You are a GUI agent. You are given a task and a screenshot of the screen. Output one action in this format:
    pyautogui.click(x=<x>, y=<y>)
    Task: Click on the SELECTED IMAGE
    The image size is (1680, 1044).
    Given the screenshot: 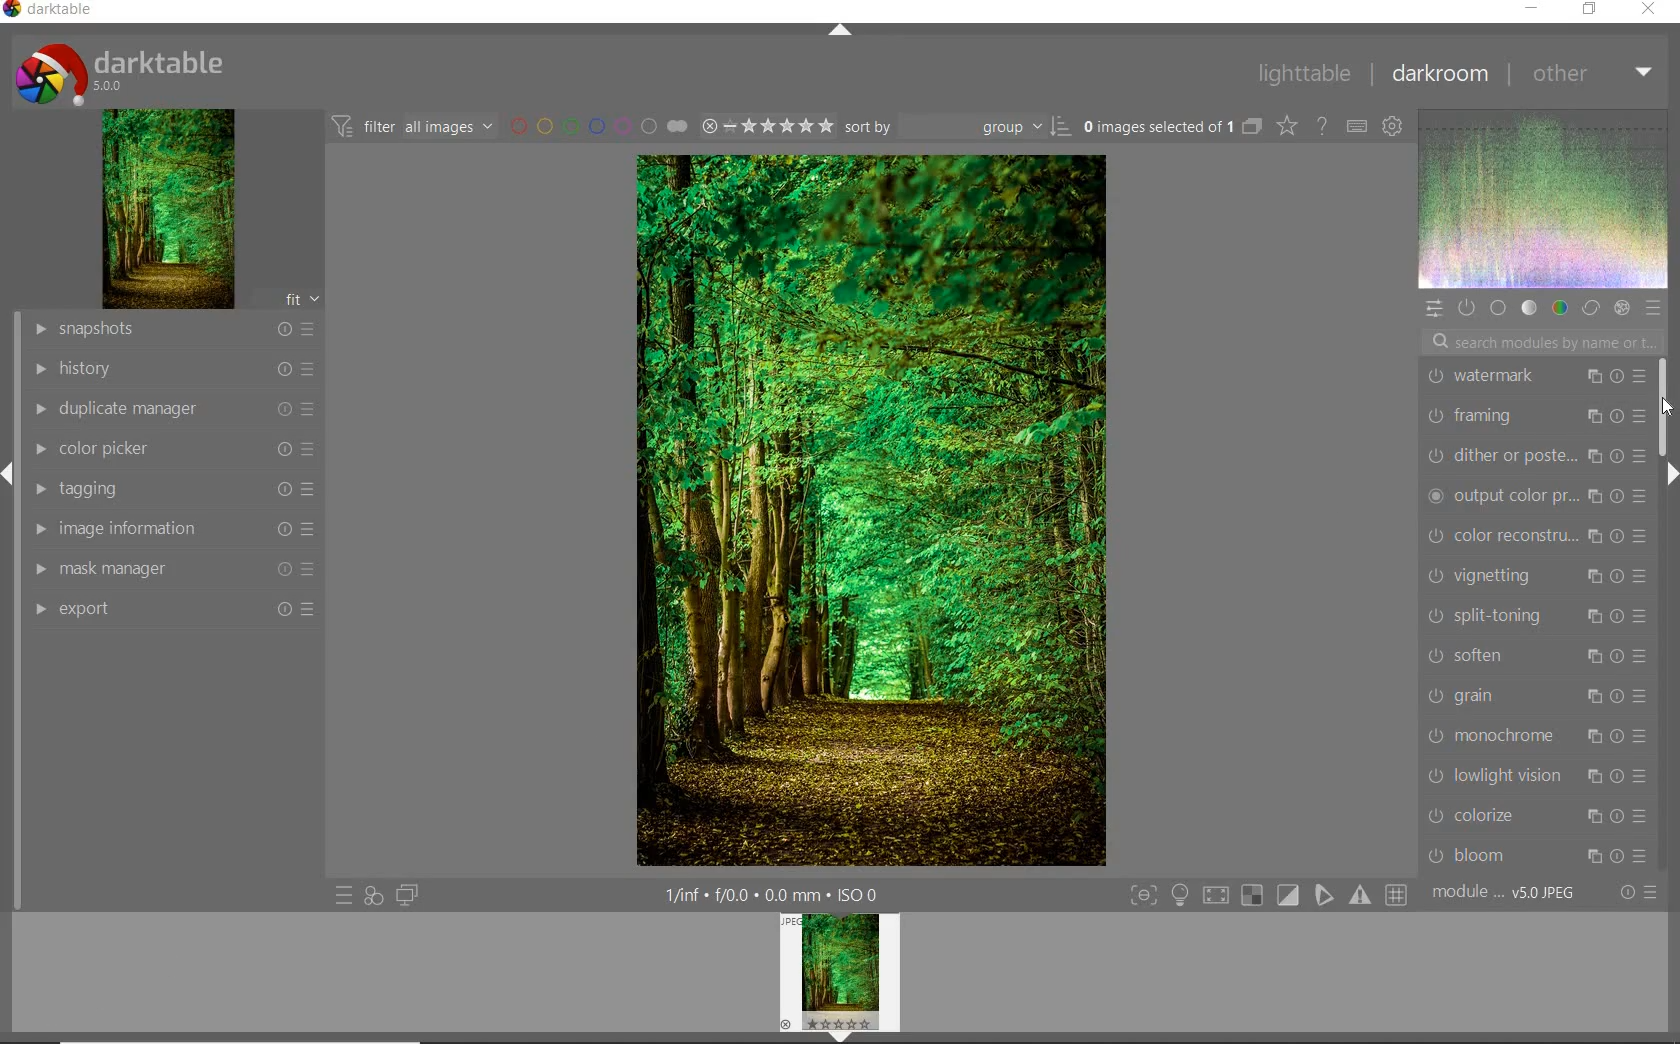 What is the action you would take?
    pyautogui.click(x=1157, y=128)
    